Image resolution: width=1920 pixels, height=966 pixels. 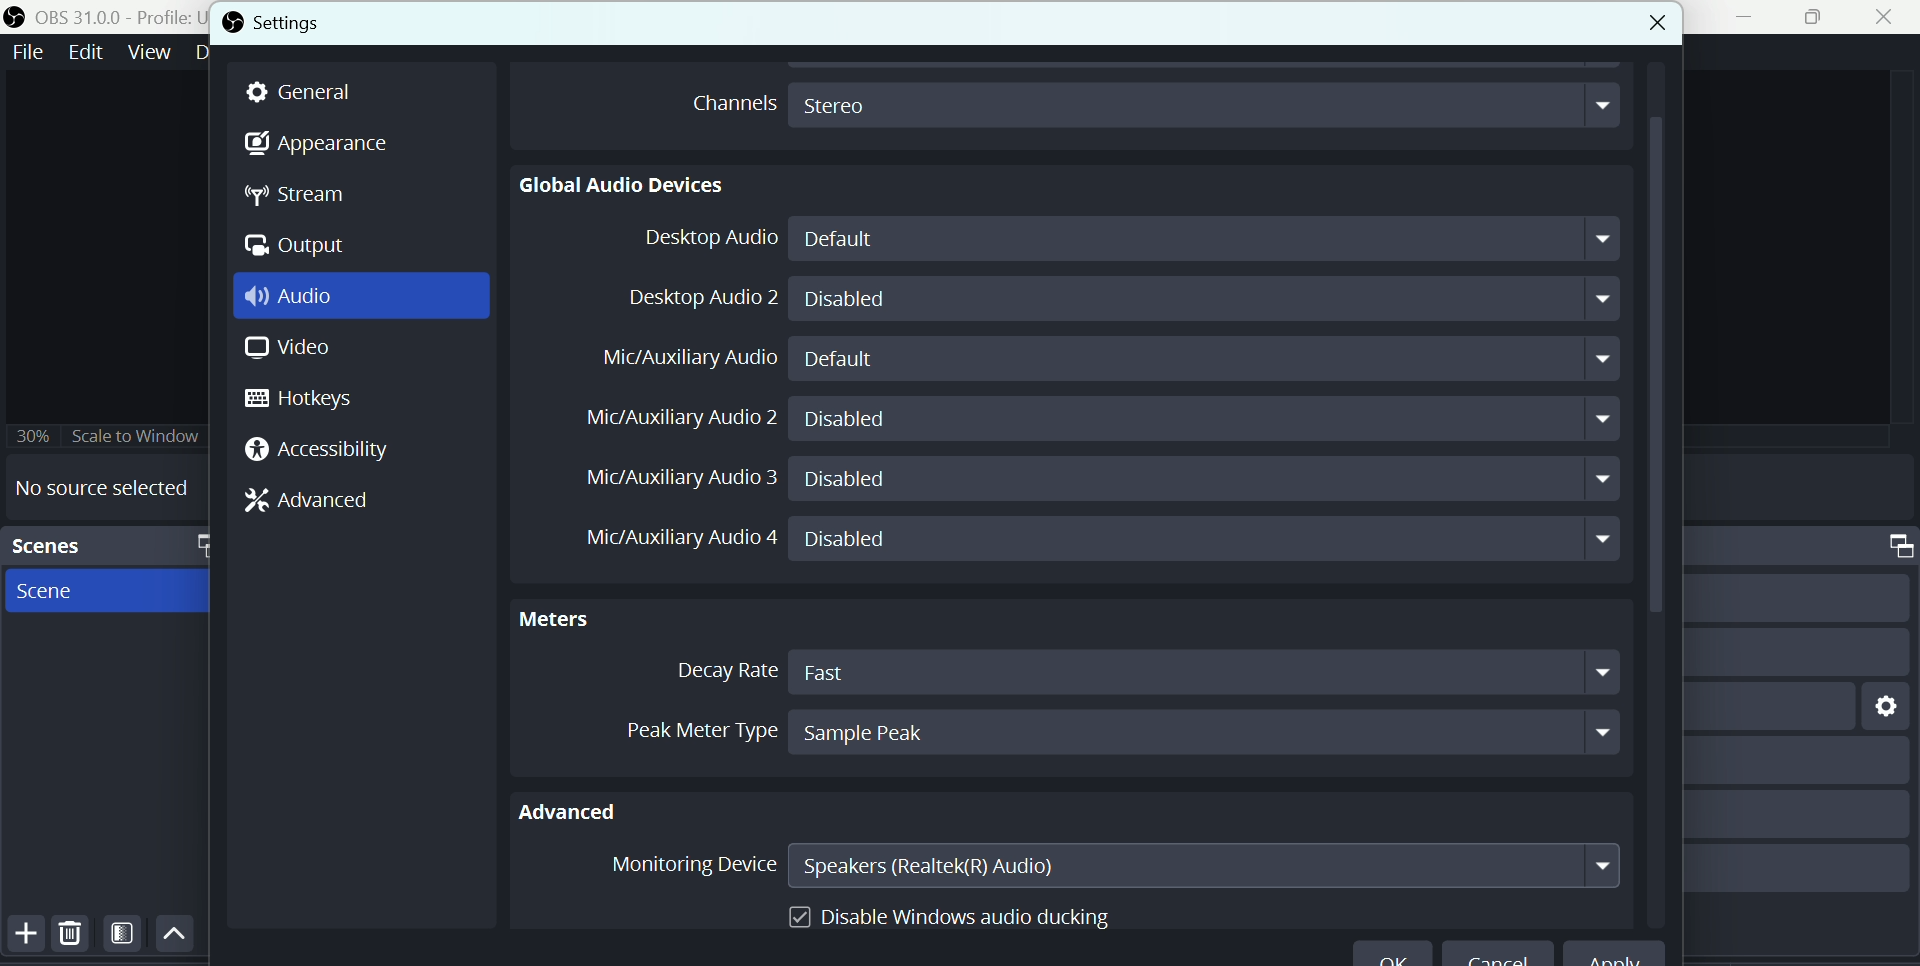 What do you see at coordinates (199, 544) in the screenshot?
I see `maximize` at bounding box center [199, 544].